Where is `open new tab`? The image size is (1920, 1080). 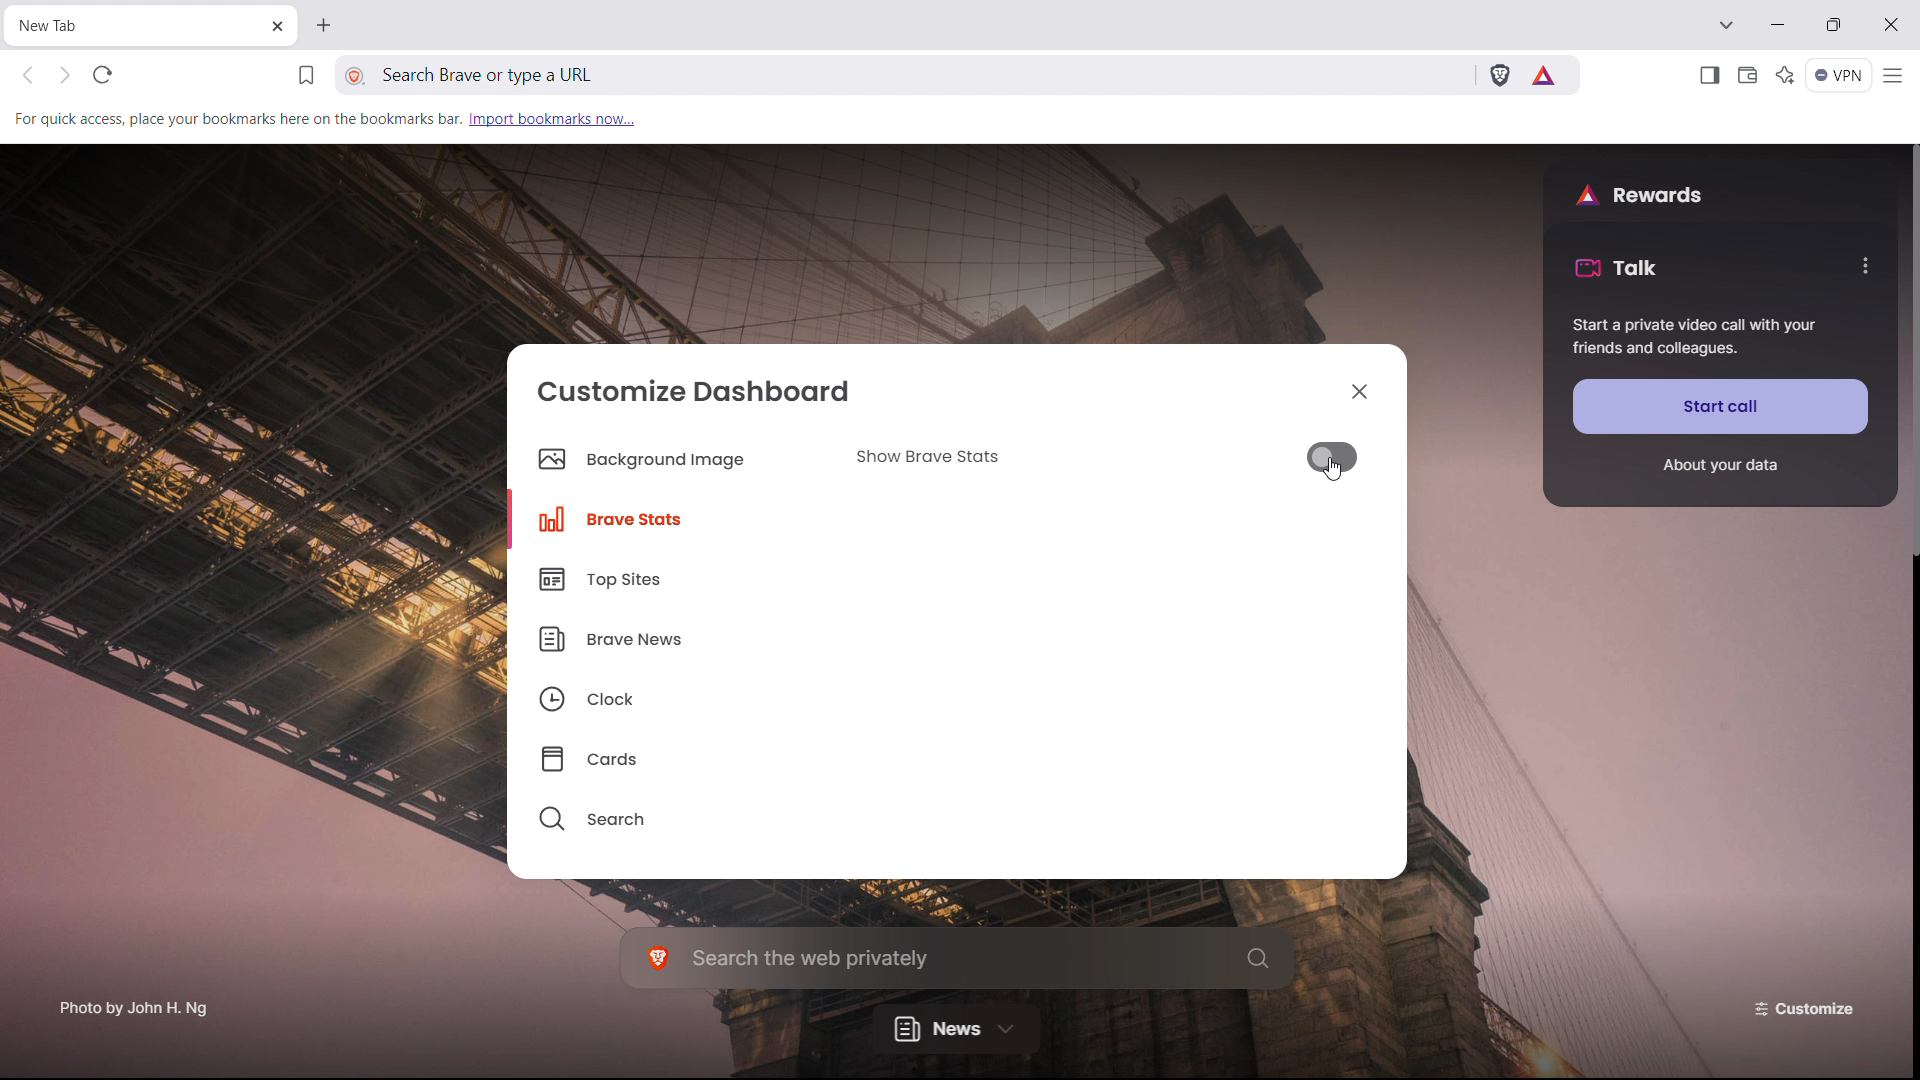 open new tab is located at coordinates (321, 25).